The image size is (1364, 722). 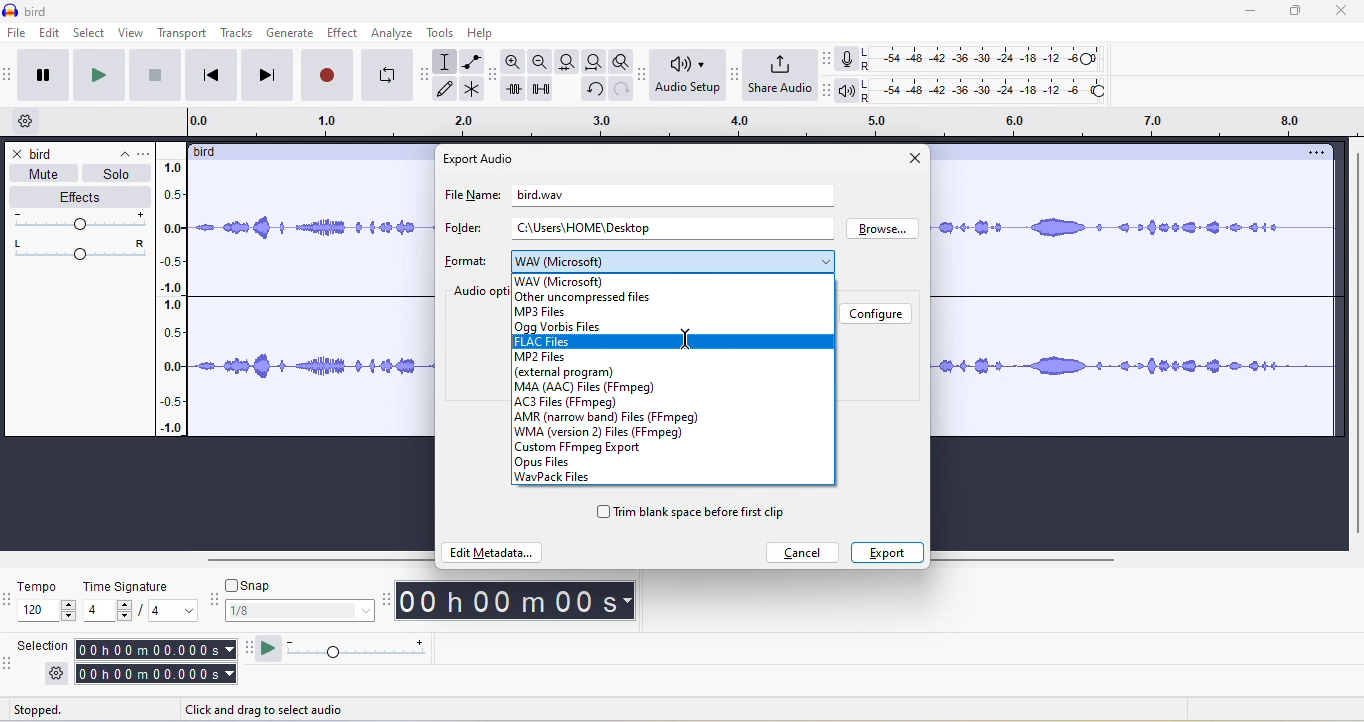 I want to click on title, so click(x=28, y=11).